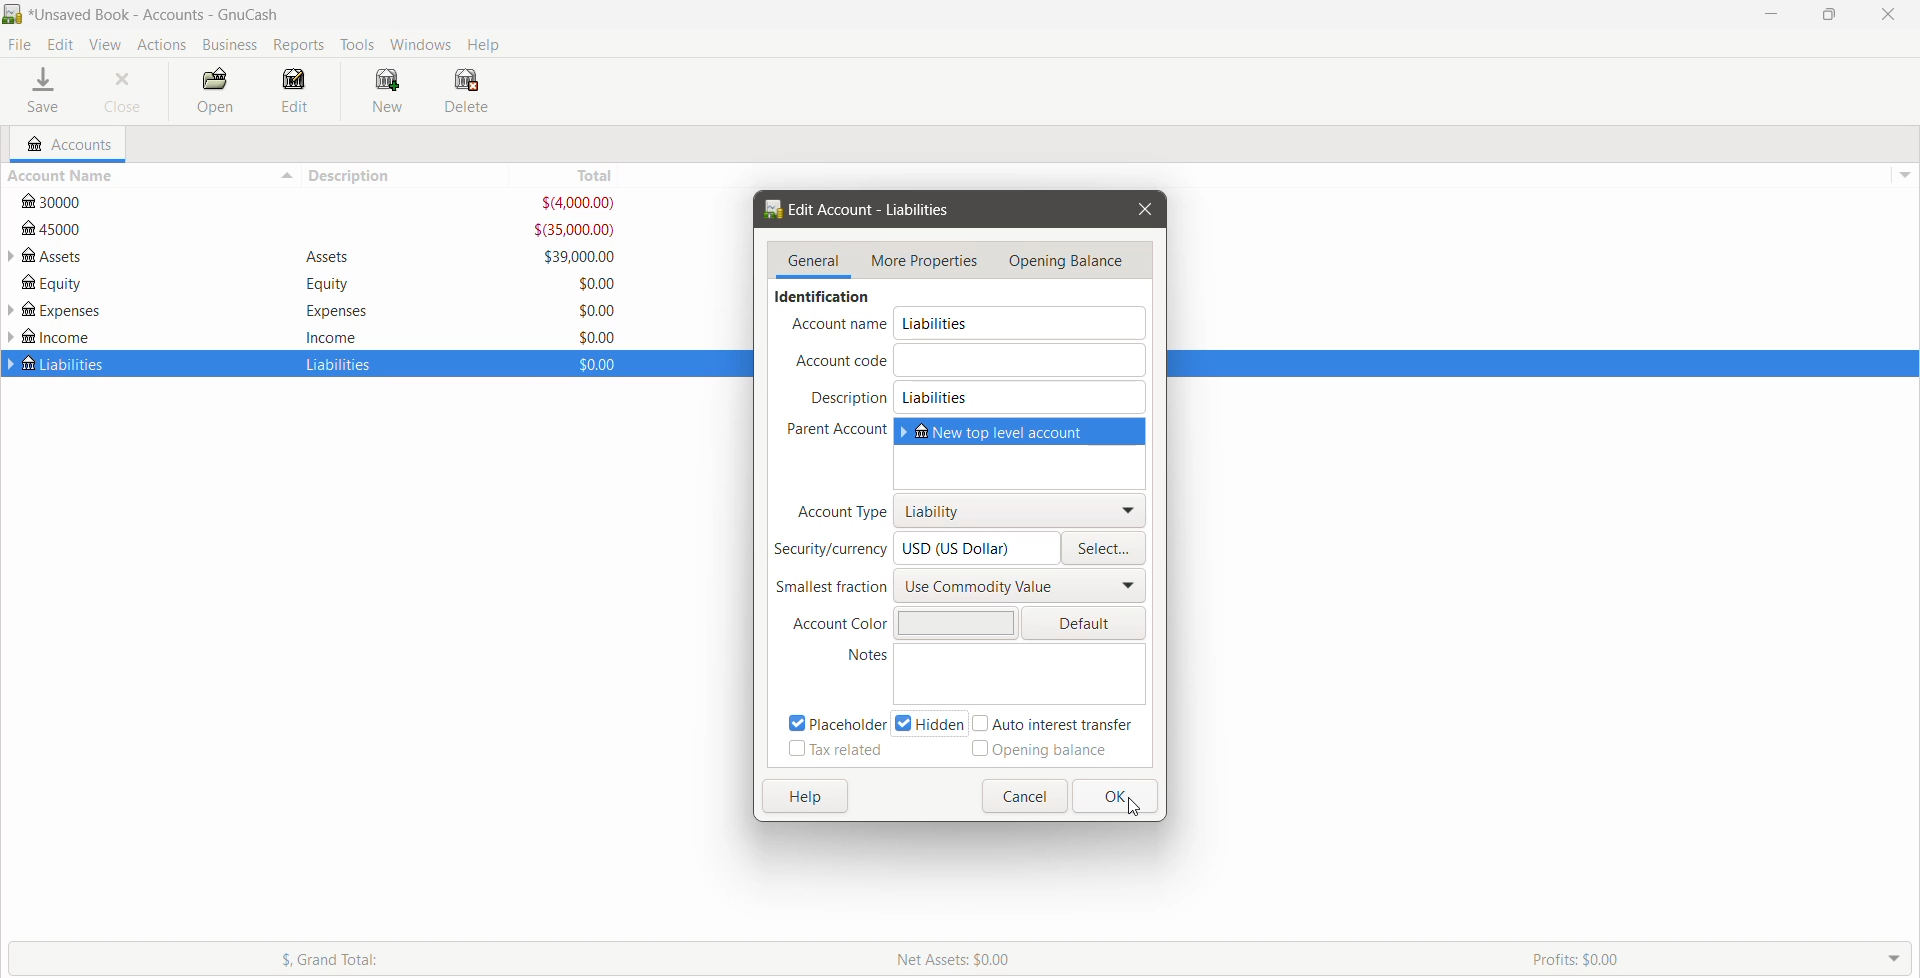 This screenshot has height=978, width=1920. I want to click on Net Assets, so click(1201, 959).